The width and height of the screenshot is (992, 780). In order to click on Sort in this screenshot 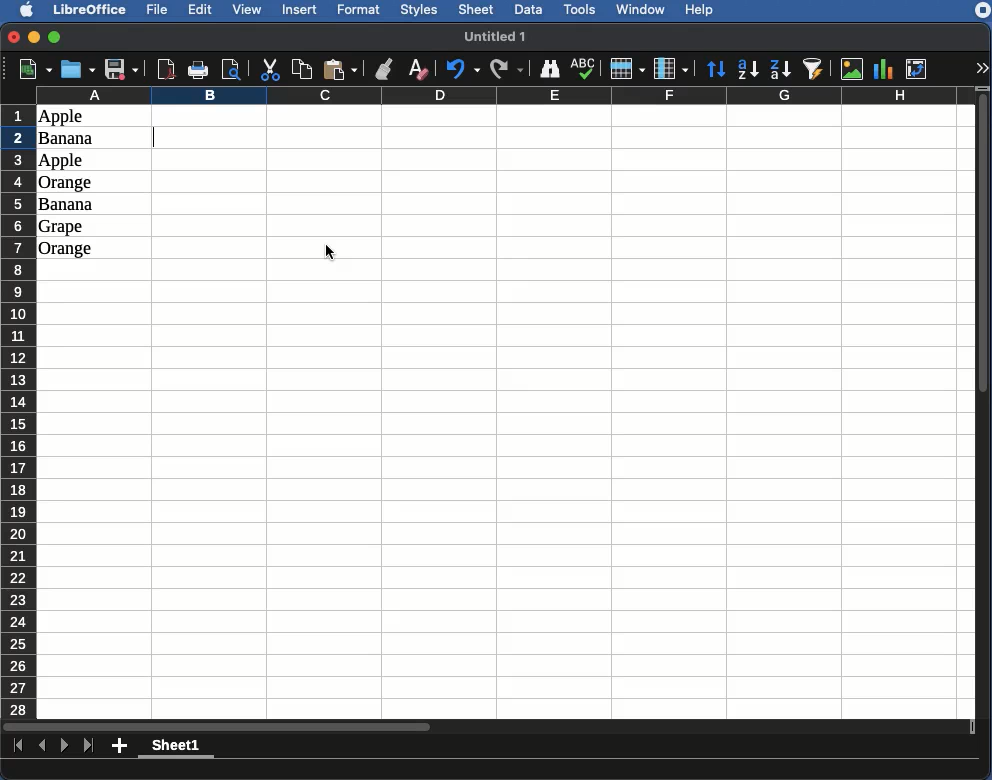, I will do `click(718, 68)`.